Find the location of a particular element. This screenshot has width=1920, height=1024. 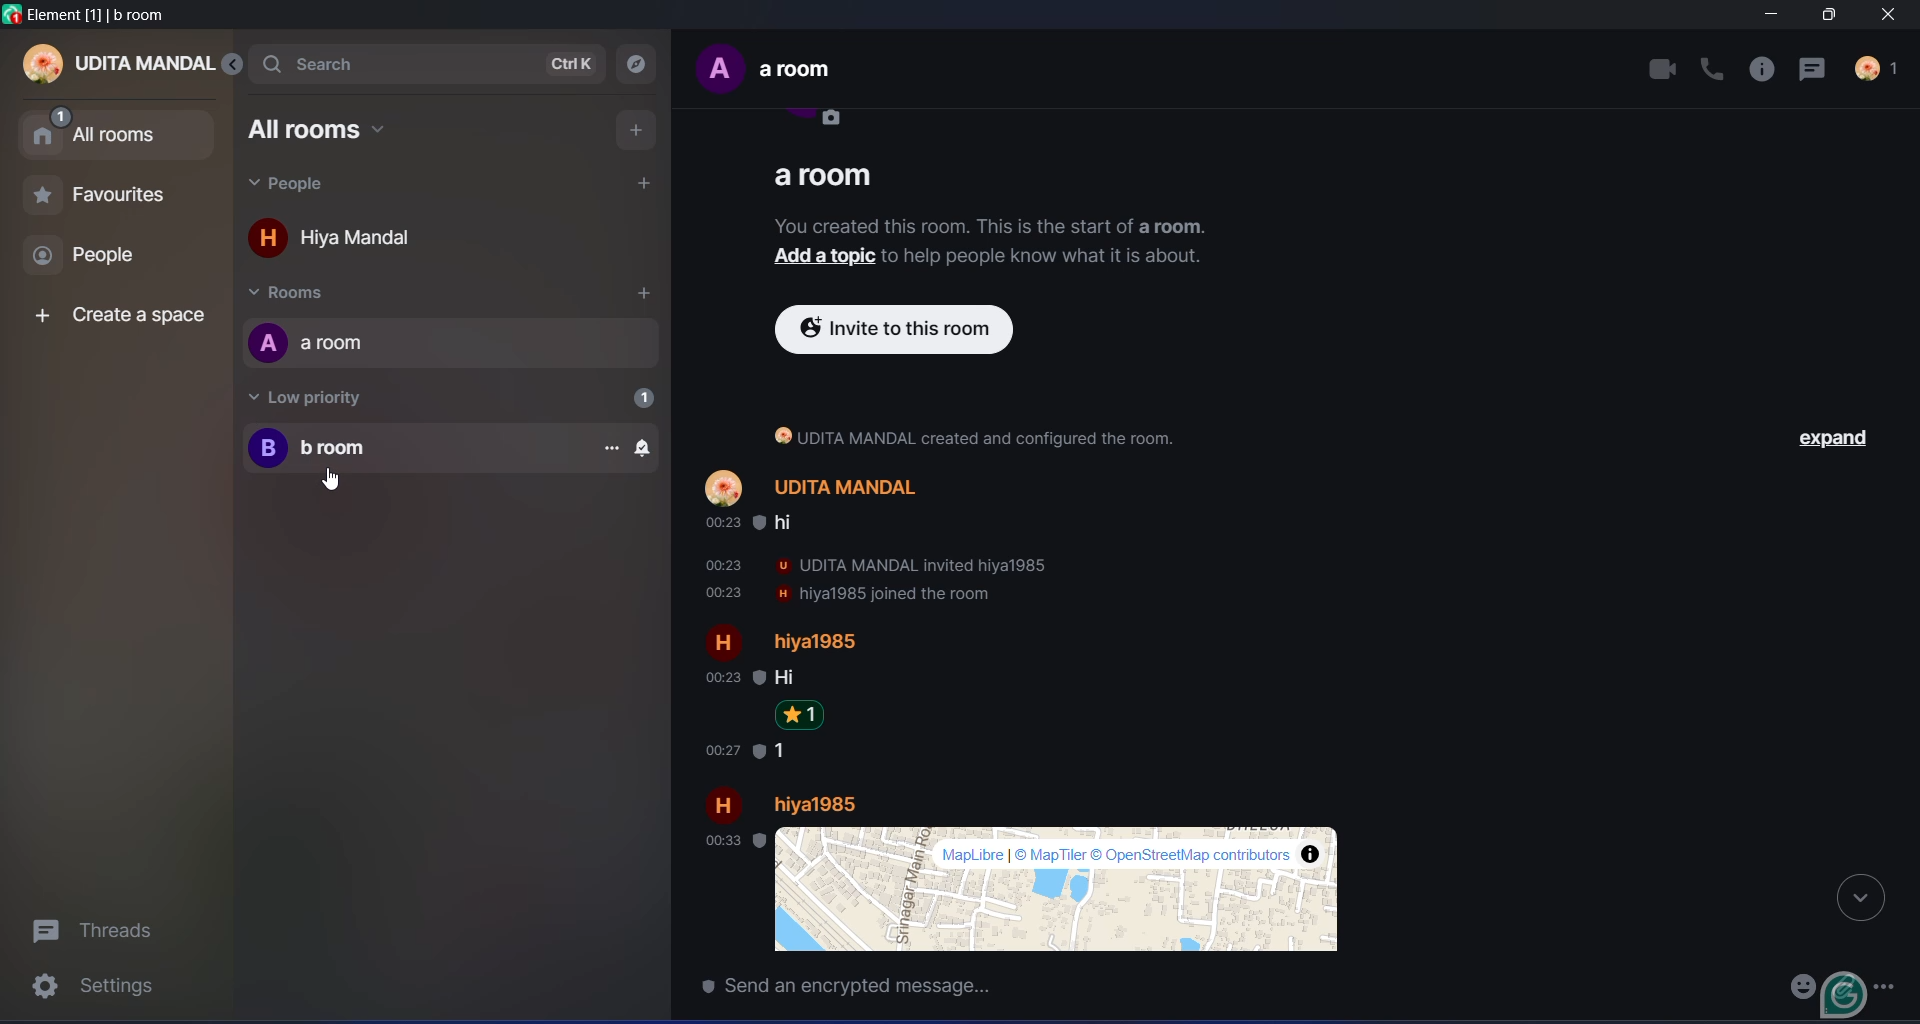

Rooms is located at coordinates (311, 293).